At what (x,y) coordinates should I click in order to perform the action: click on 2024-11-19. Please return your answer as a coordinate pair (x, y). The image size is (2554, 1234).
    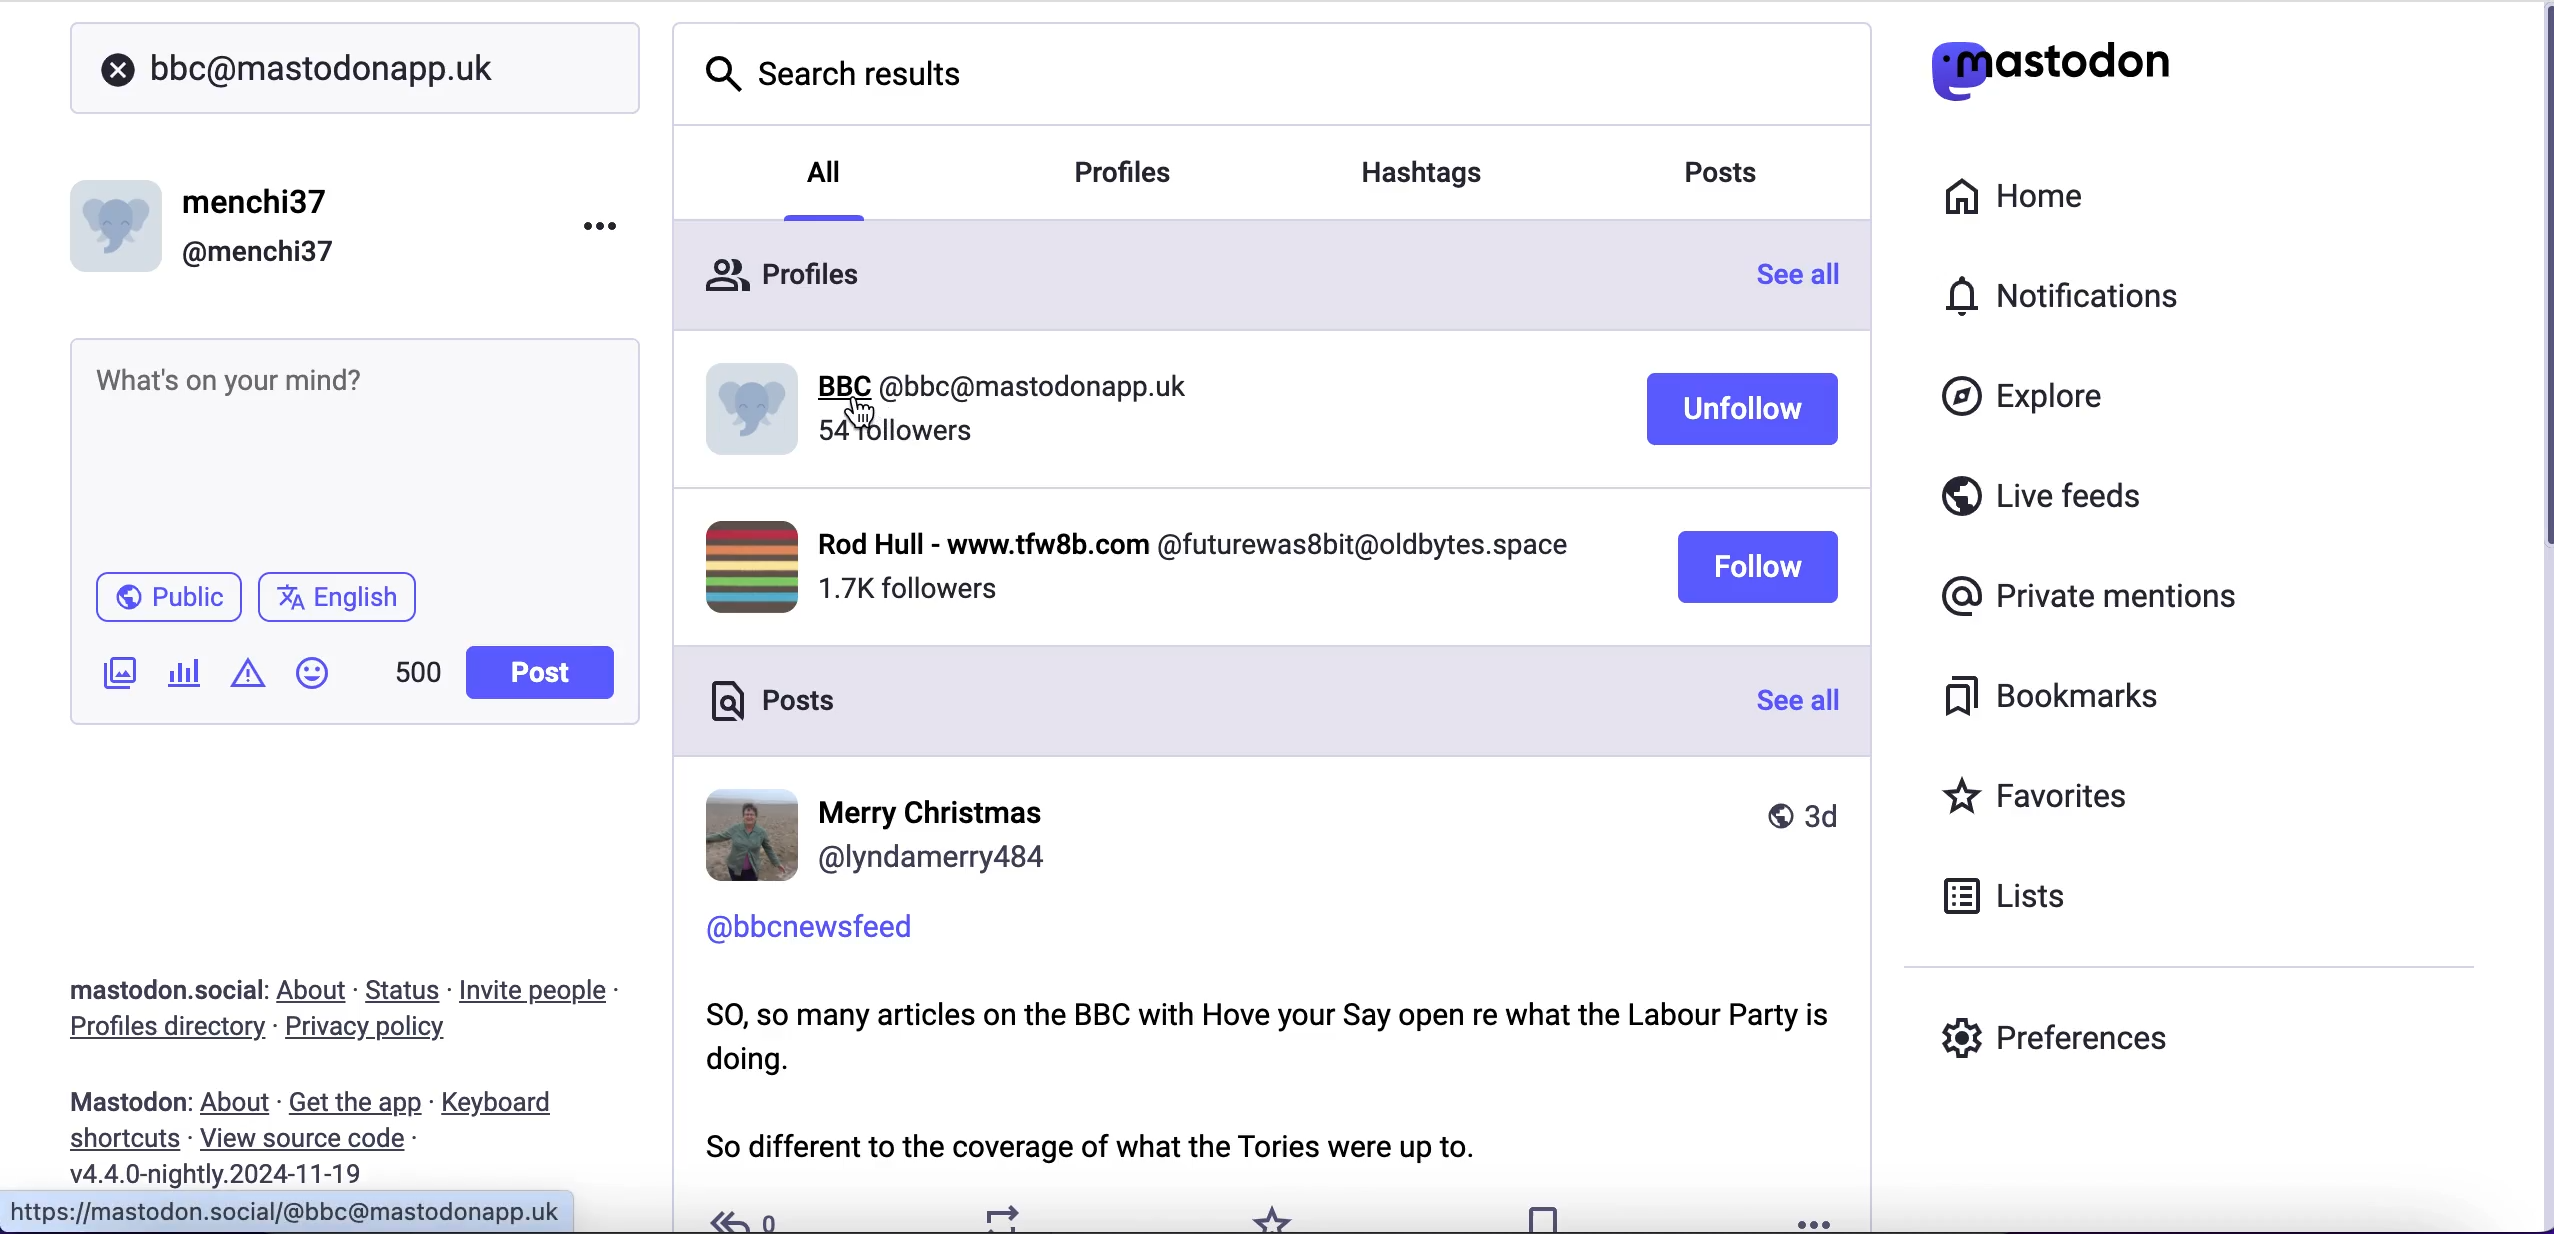
    Looking at the image, I should click on (231, 1173).